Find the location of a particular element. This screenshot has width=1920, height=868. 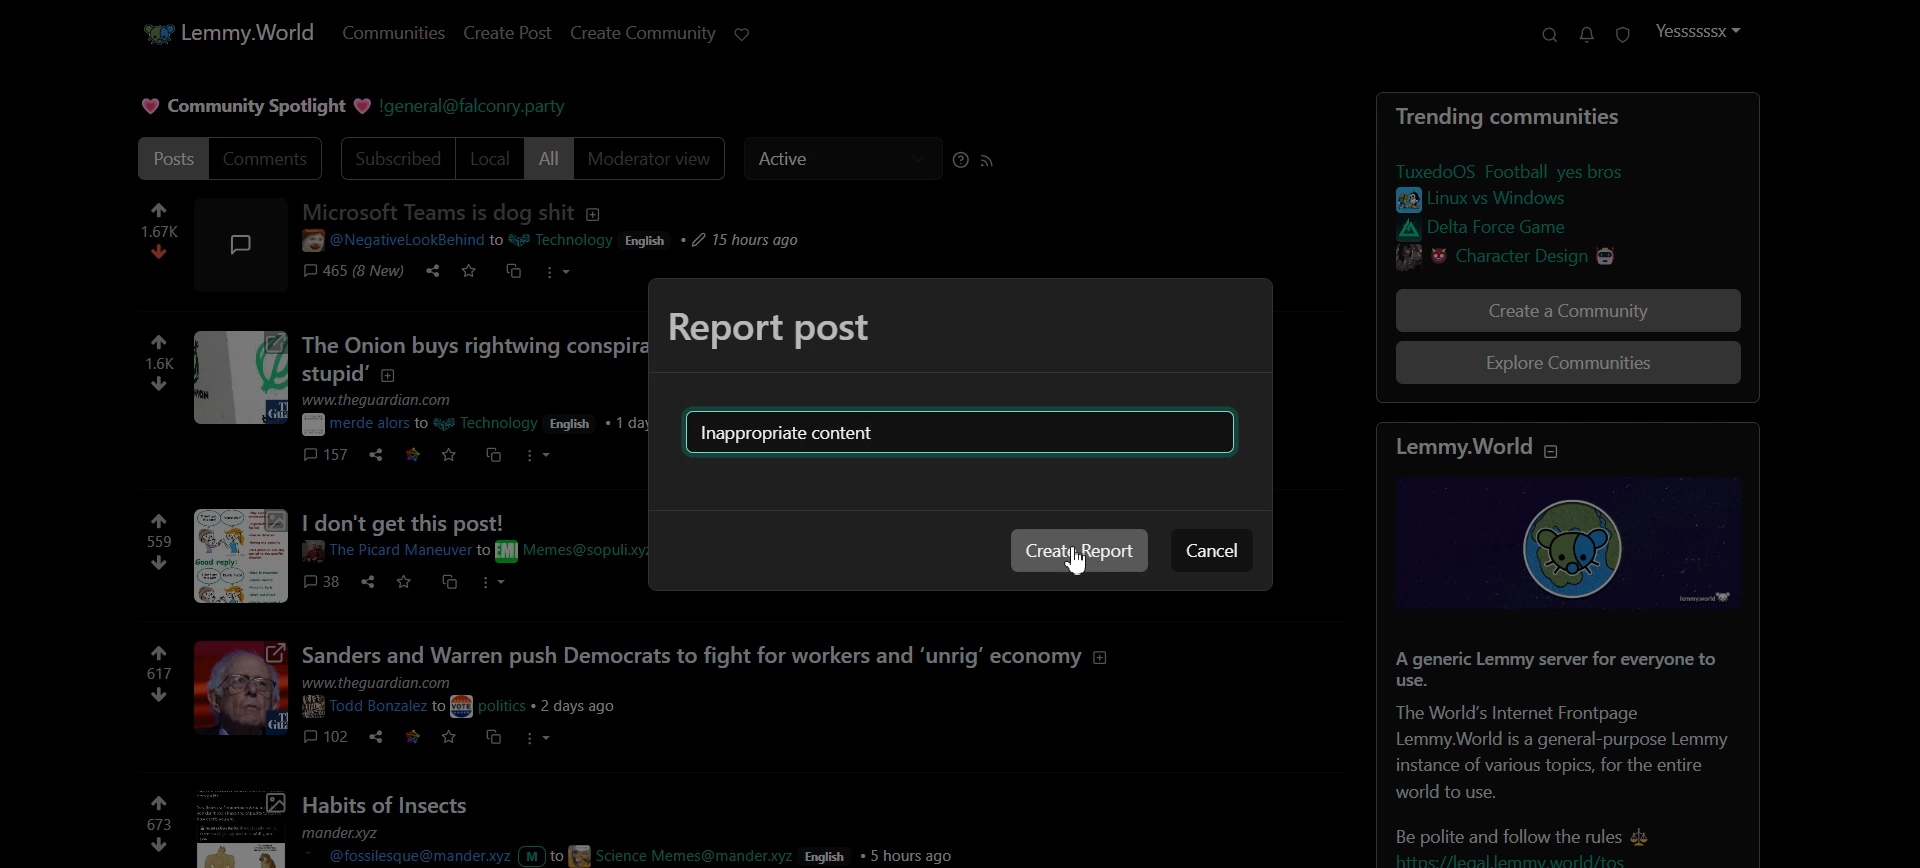

All is located at coordinates (550, 158).